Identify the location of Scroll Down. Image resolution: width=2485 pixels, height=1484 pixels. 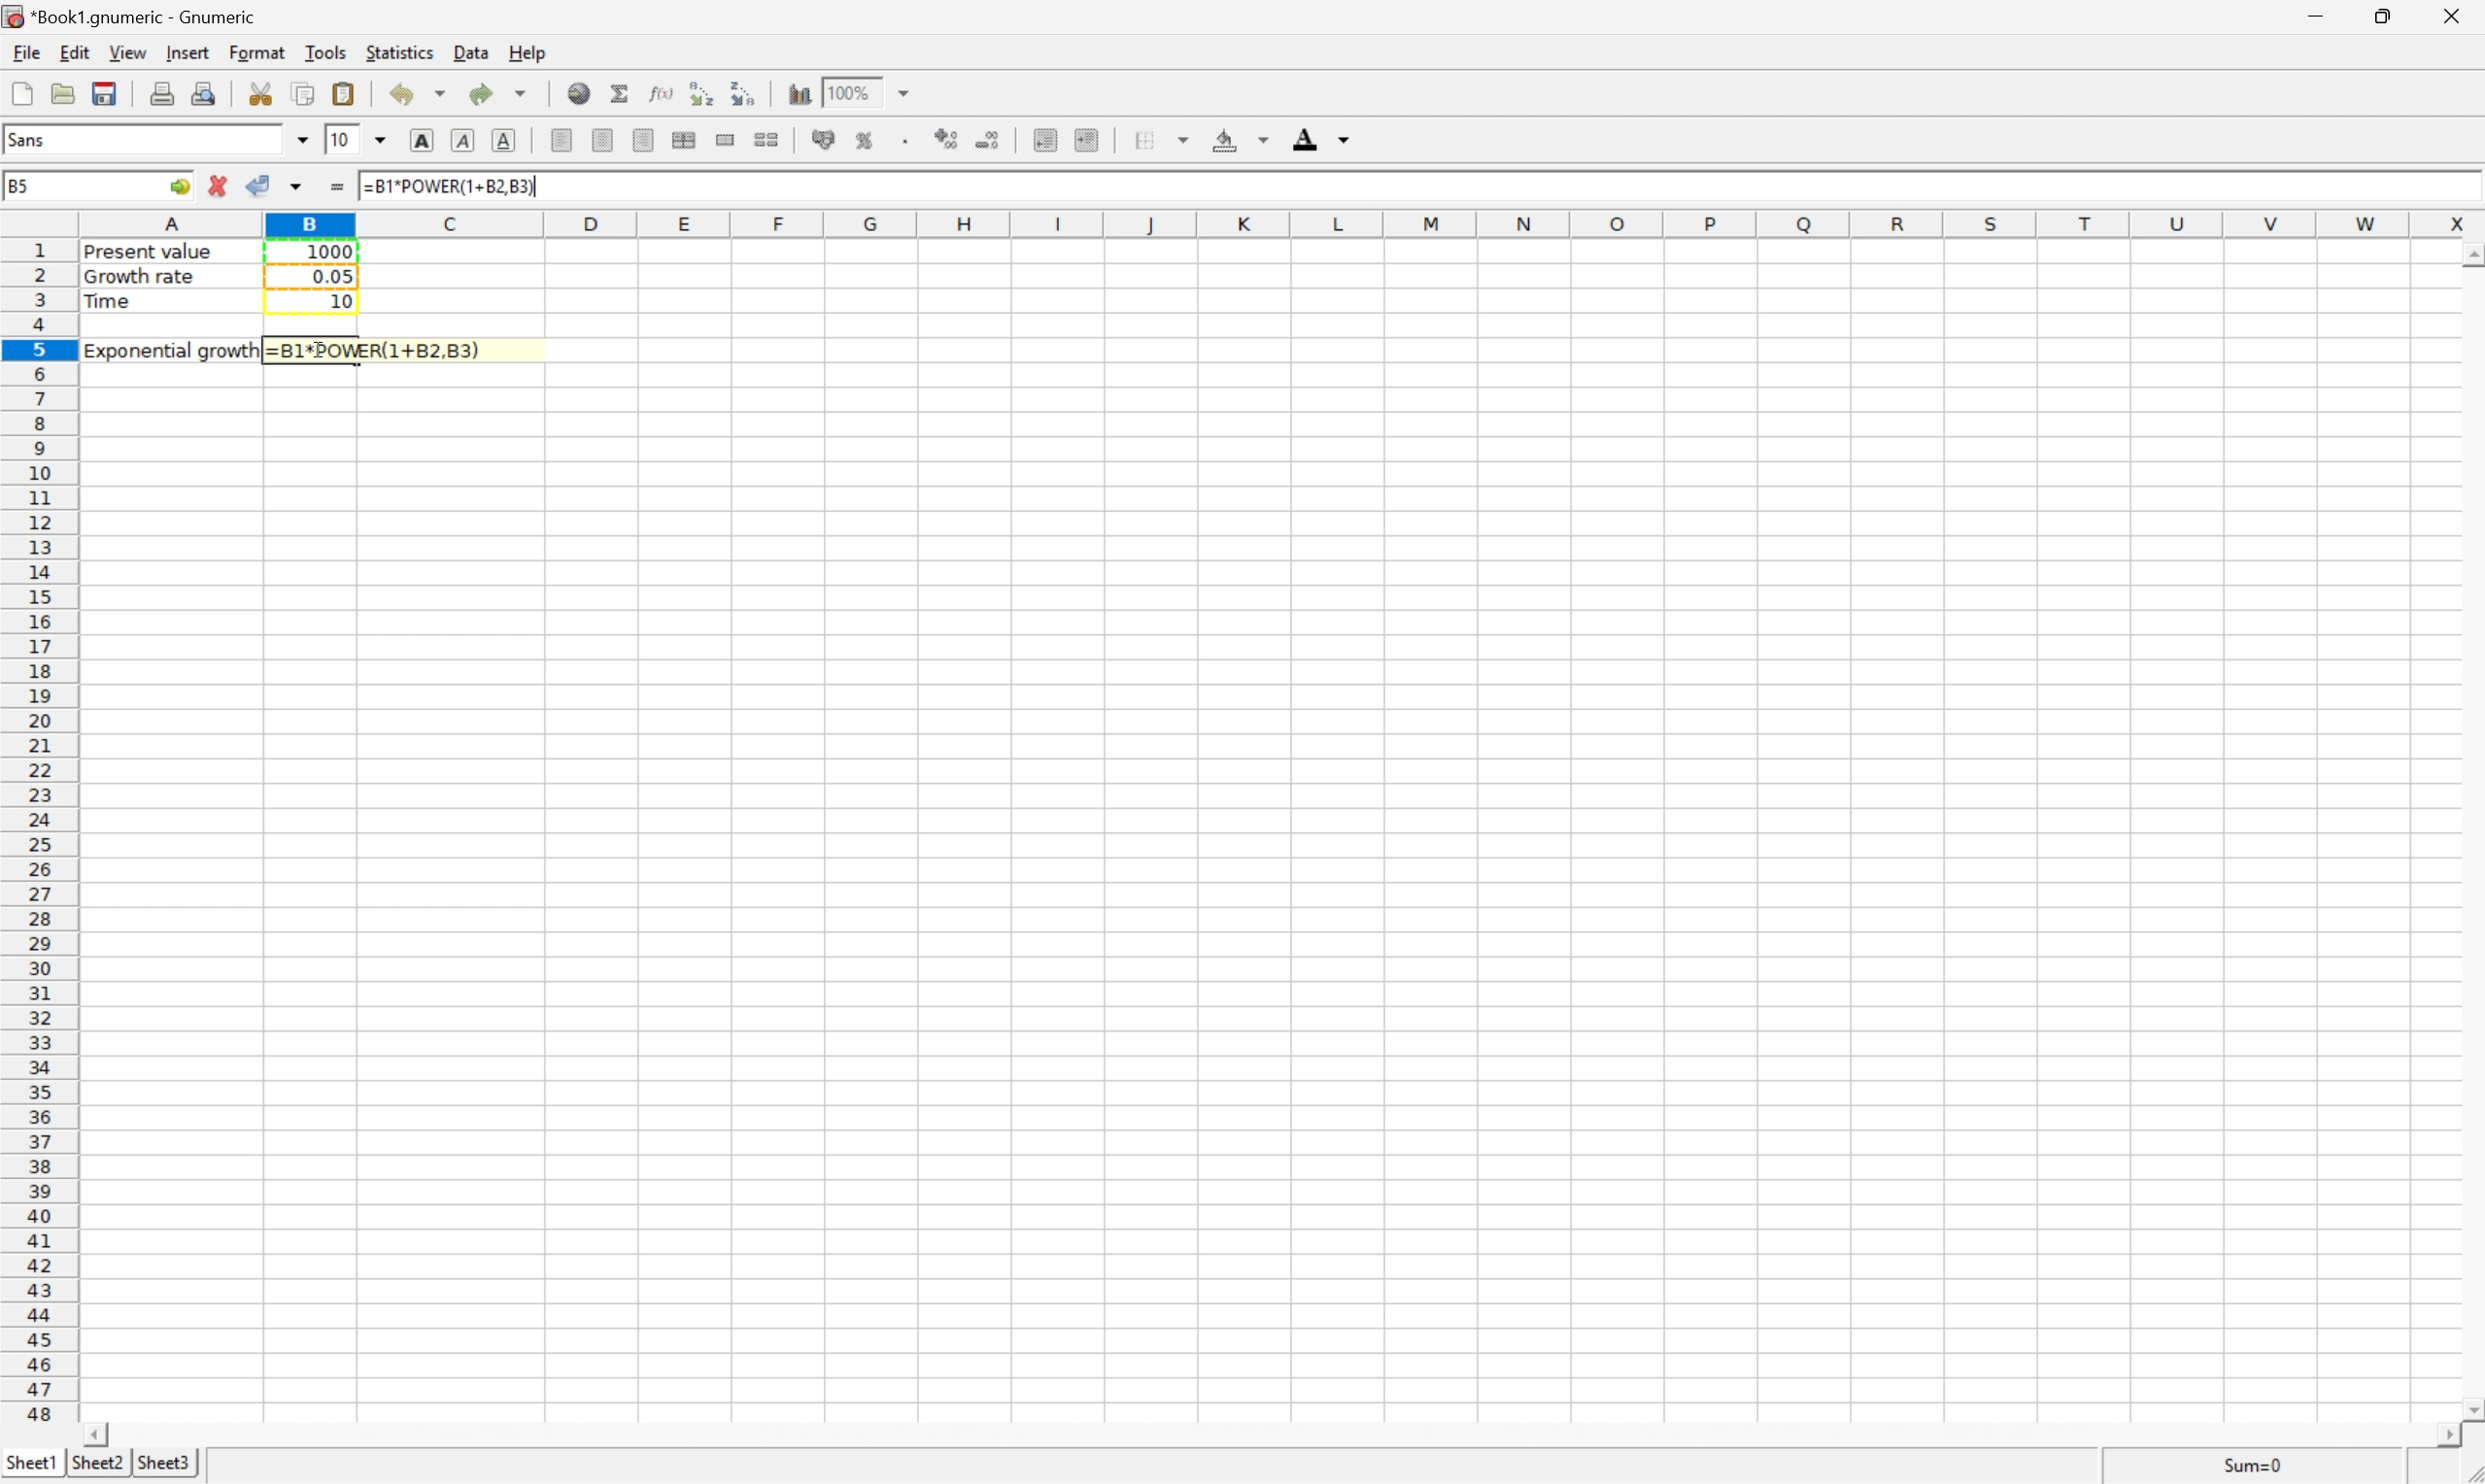
(2469, 1406).